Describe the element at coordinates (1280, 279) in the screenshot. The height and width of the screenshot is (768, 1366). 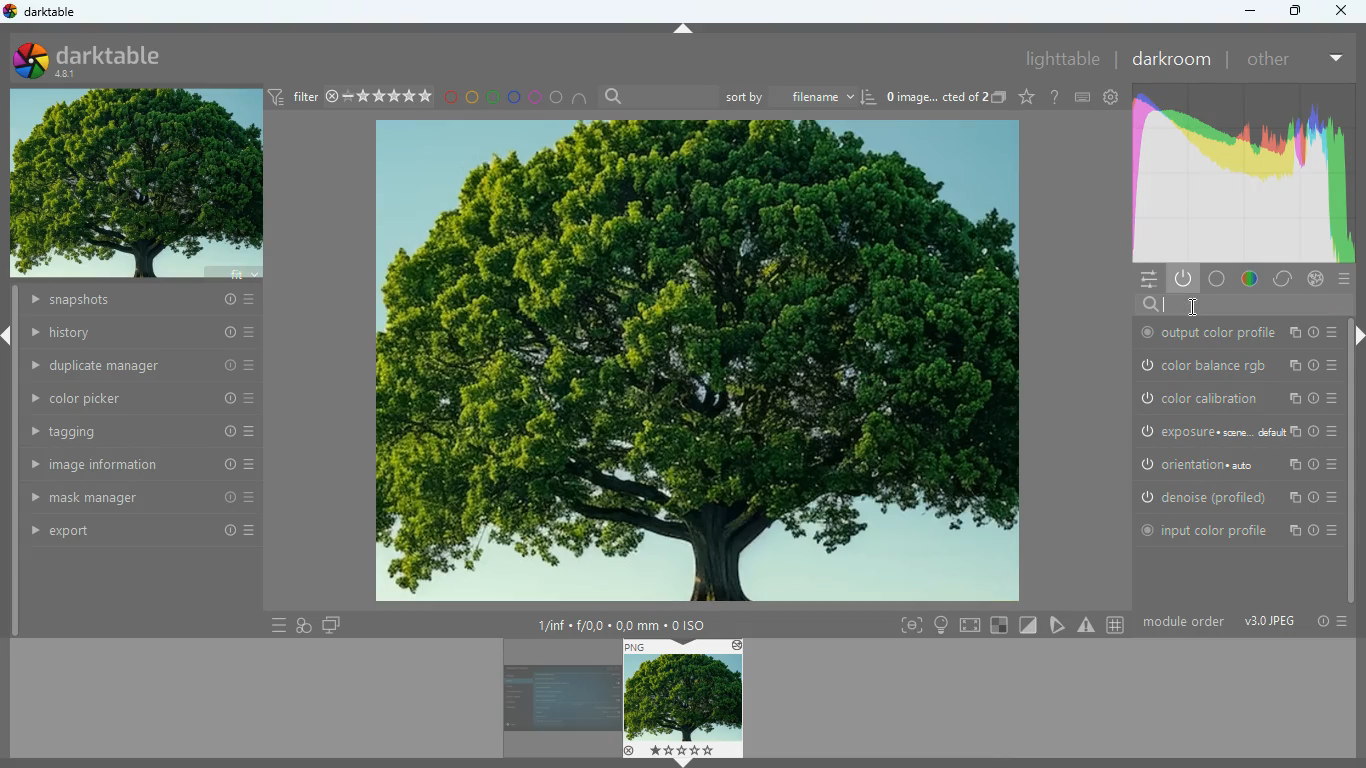
I see `correct` at that location.